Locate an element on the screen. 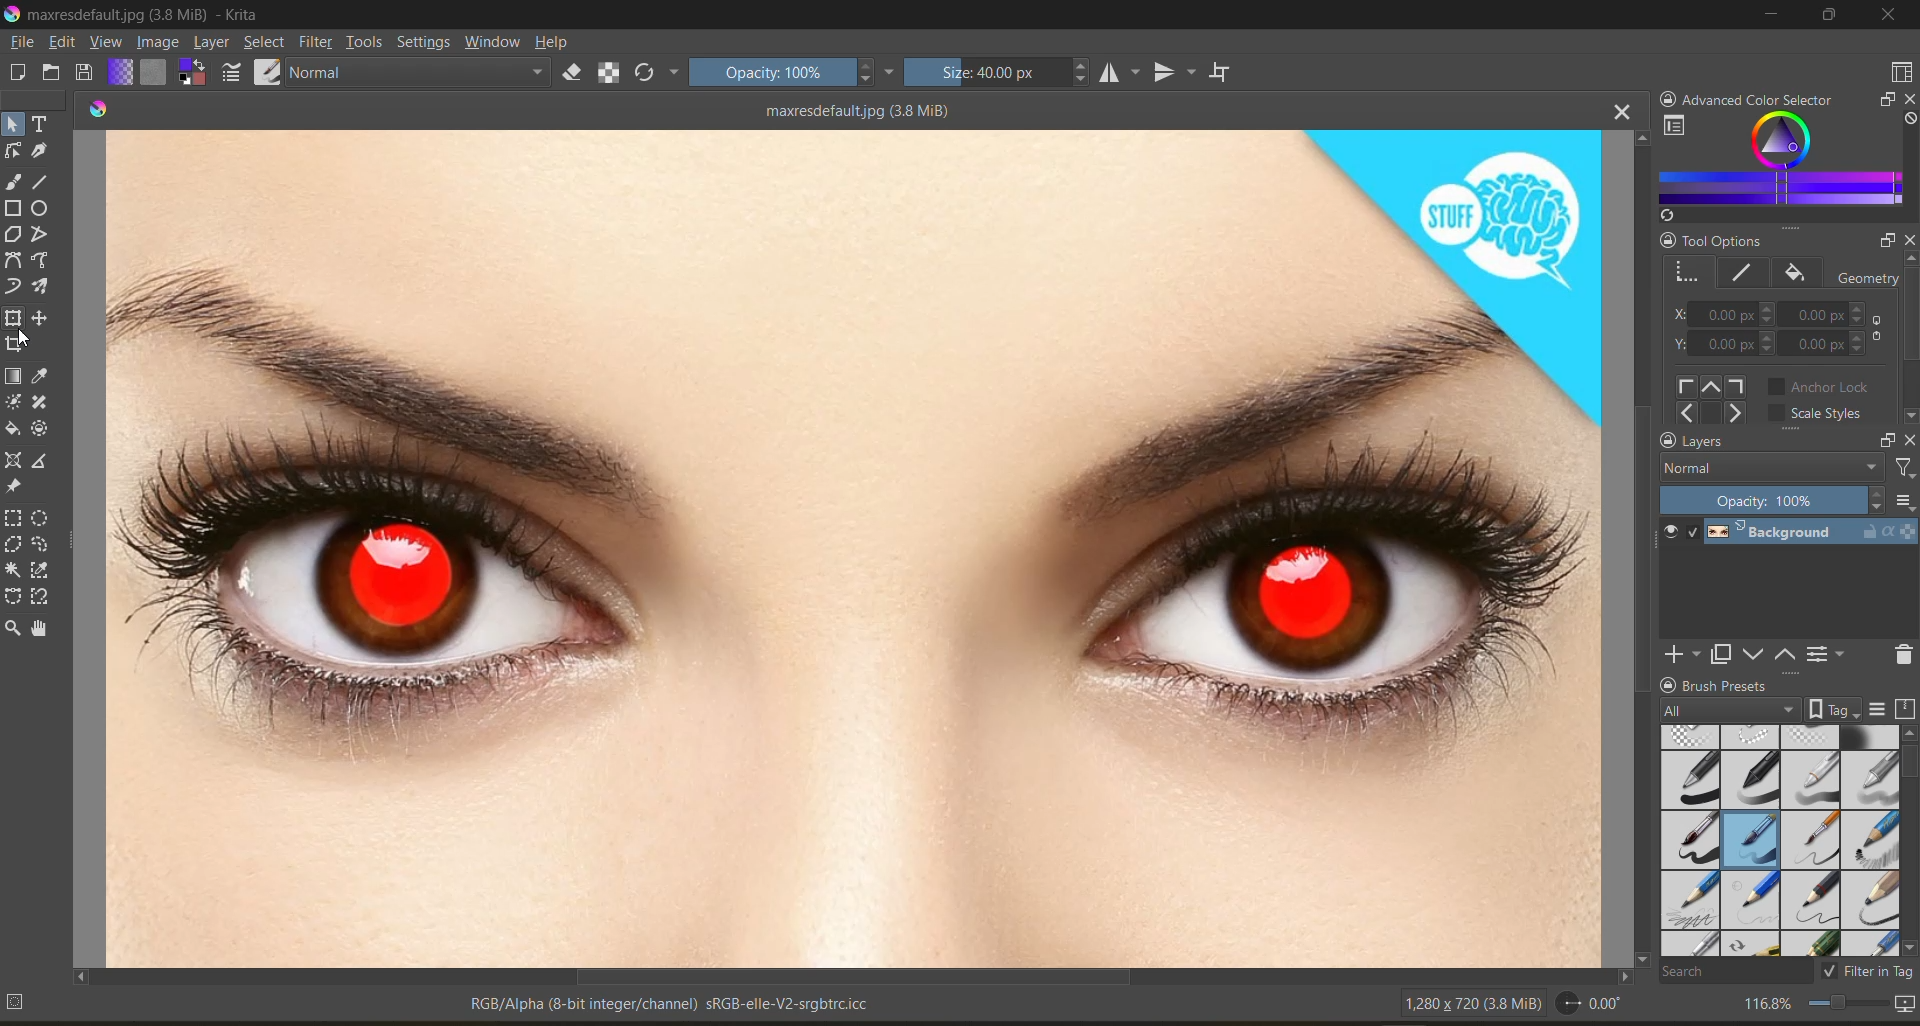 This screenshot has width=1920, height=1026. choose workspace is located at coordinates (1900, 73).